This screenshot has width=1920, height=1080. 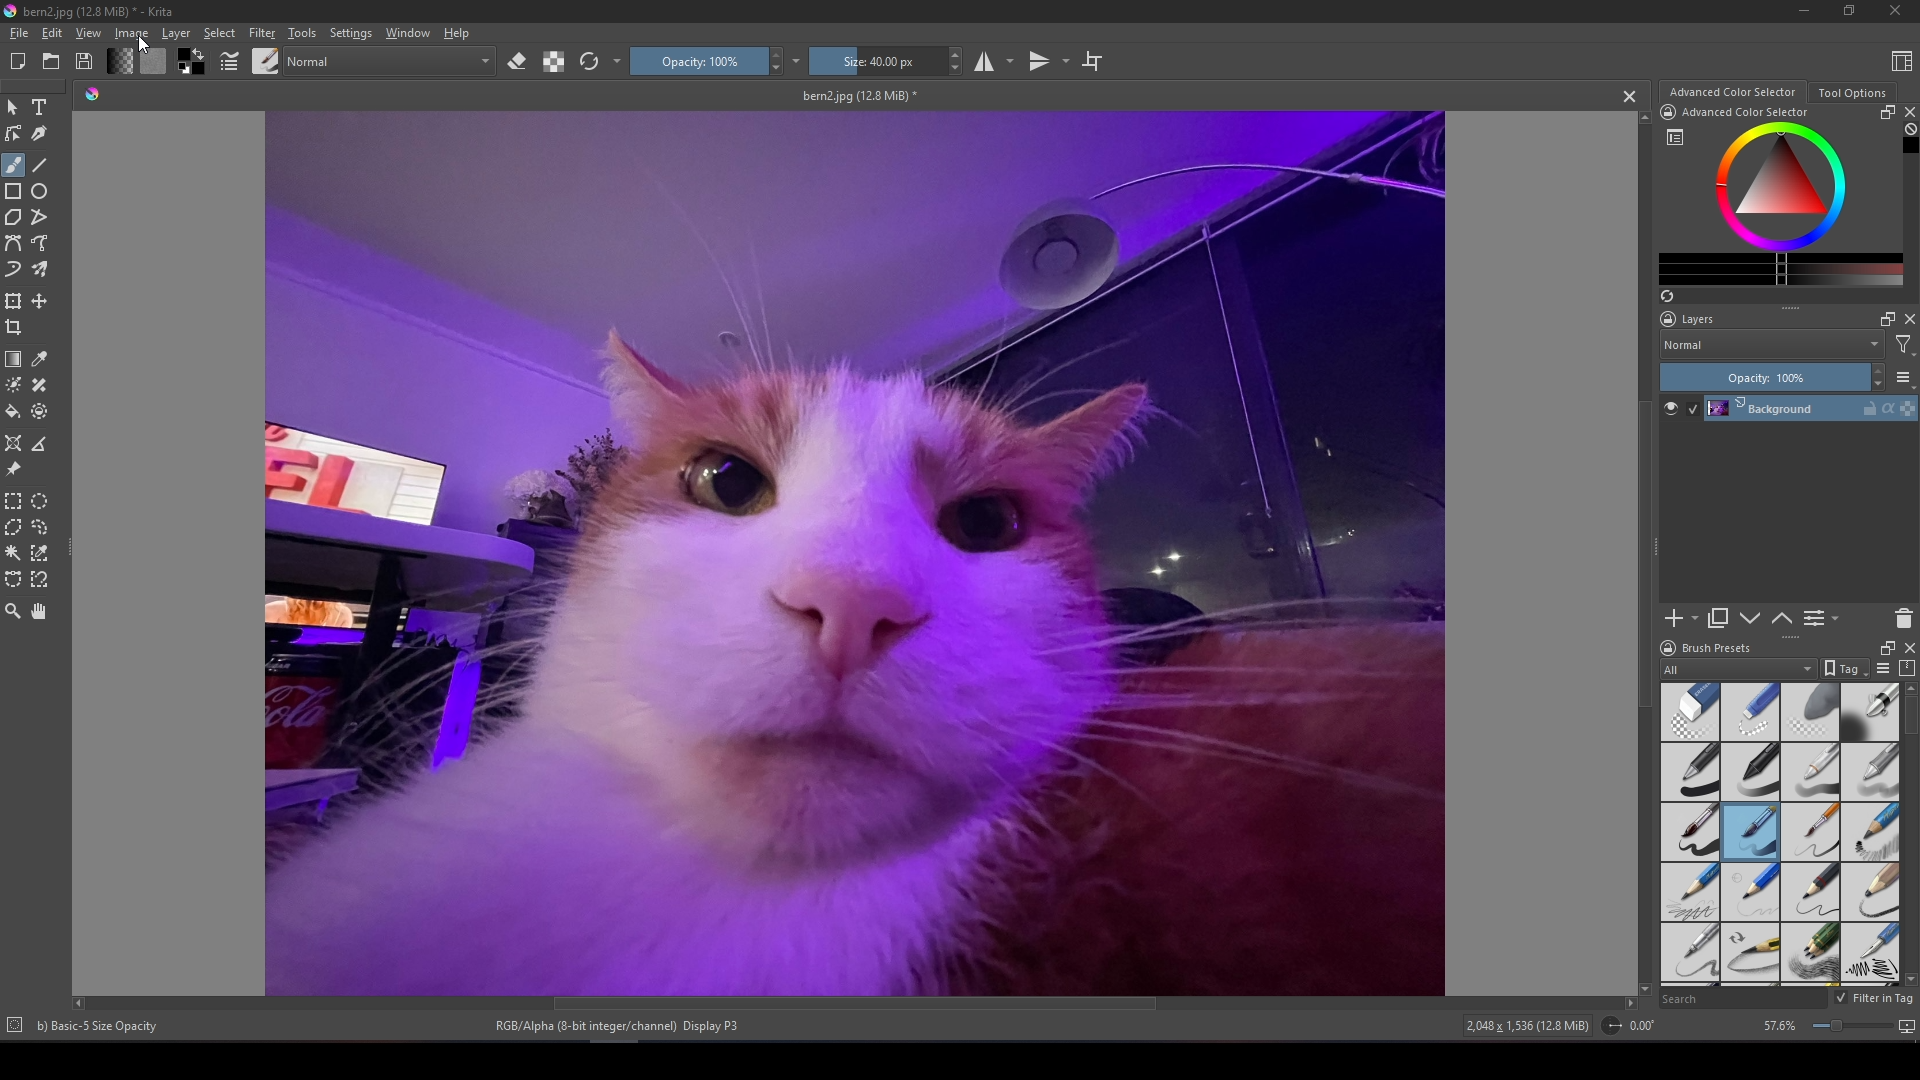 I want to click on Opacity, so click(x=709, y=61).